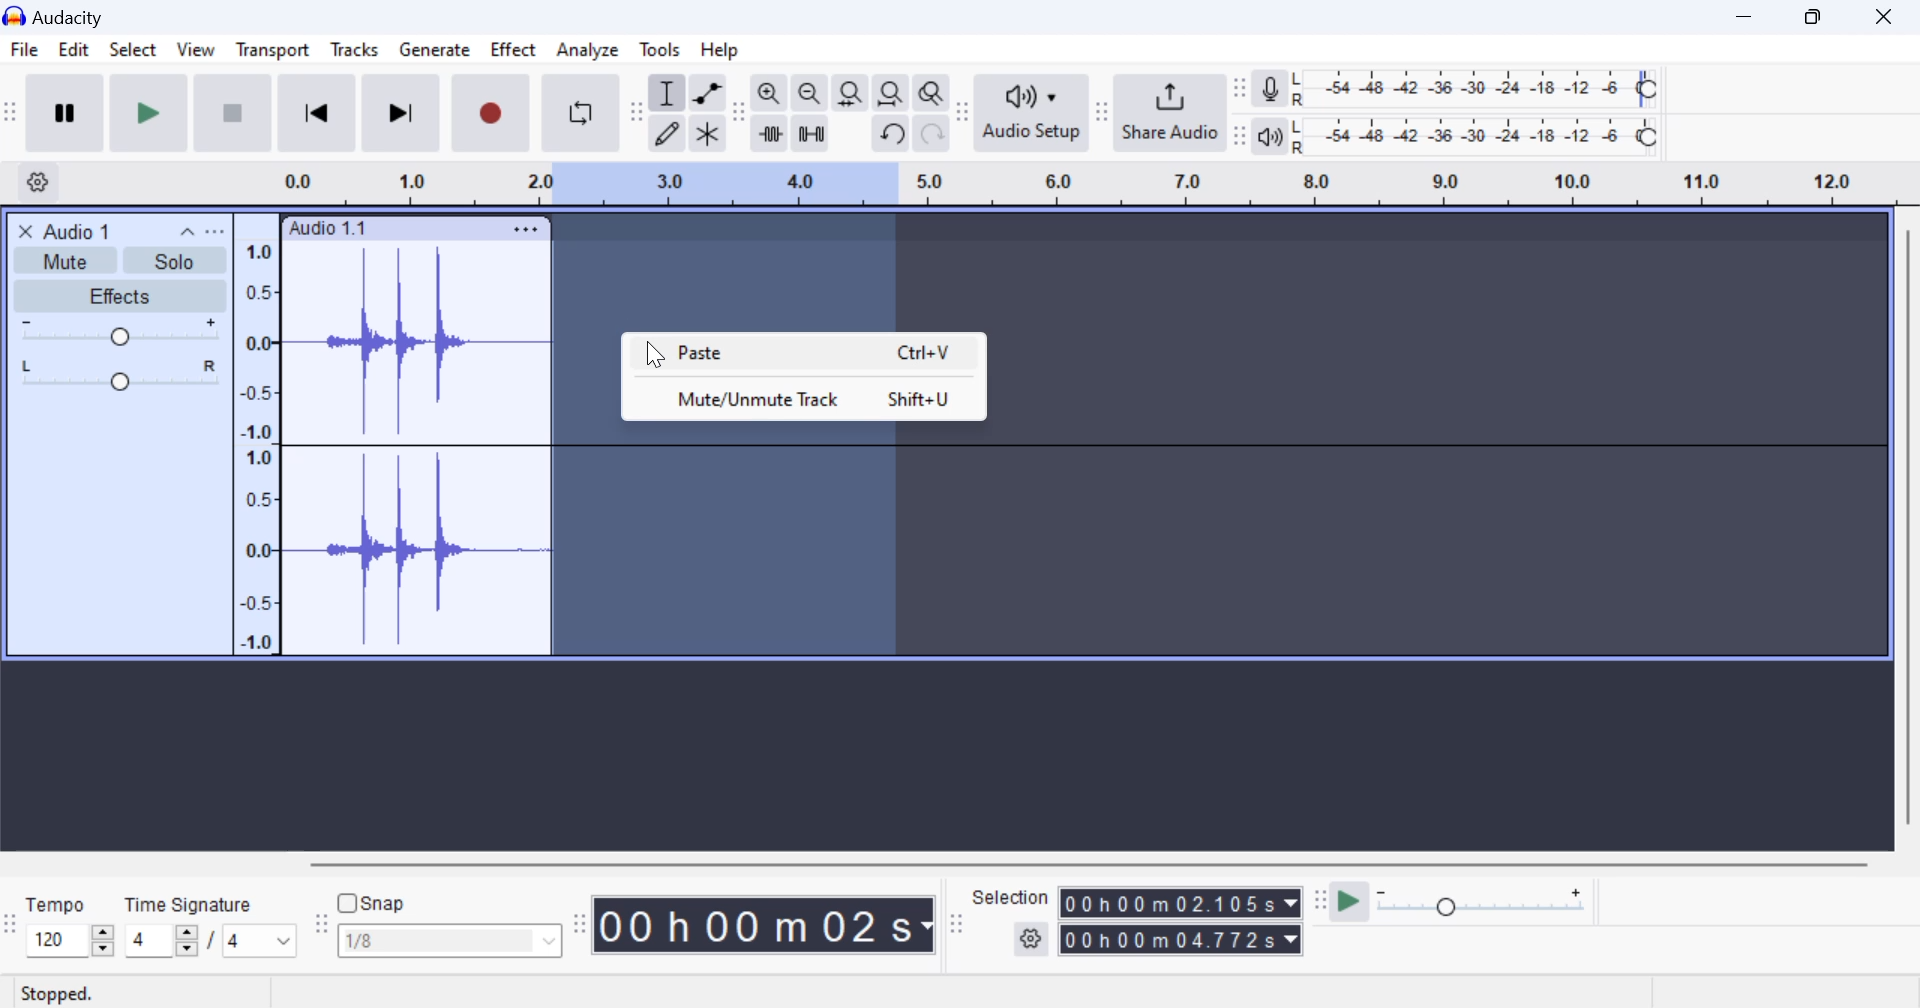  Describe the element at coordinates (1271, 136) in the screenshot. I see `playback meter` at that location.